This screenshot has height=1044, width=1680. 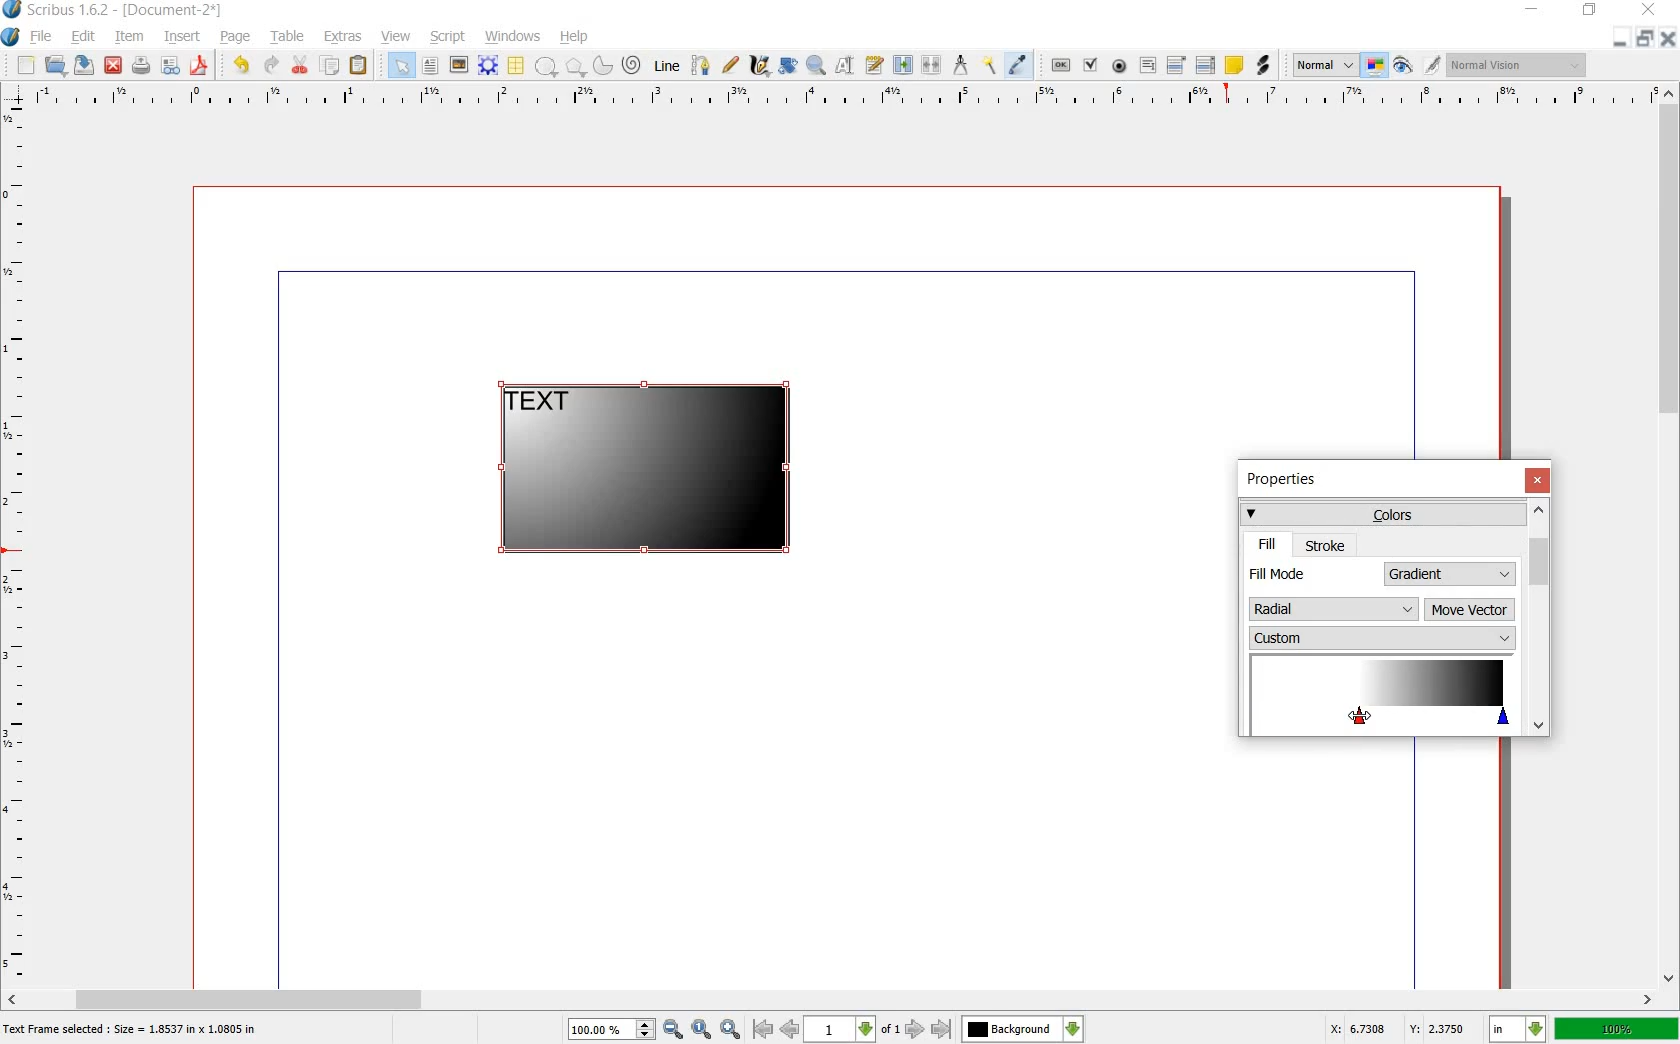 I want to click on close, so click(x=1537, y=480).